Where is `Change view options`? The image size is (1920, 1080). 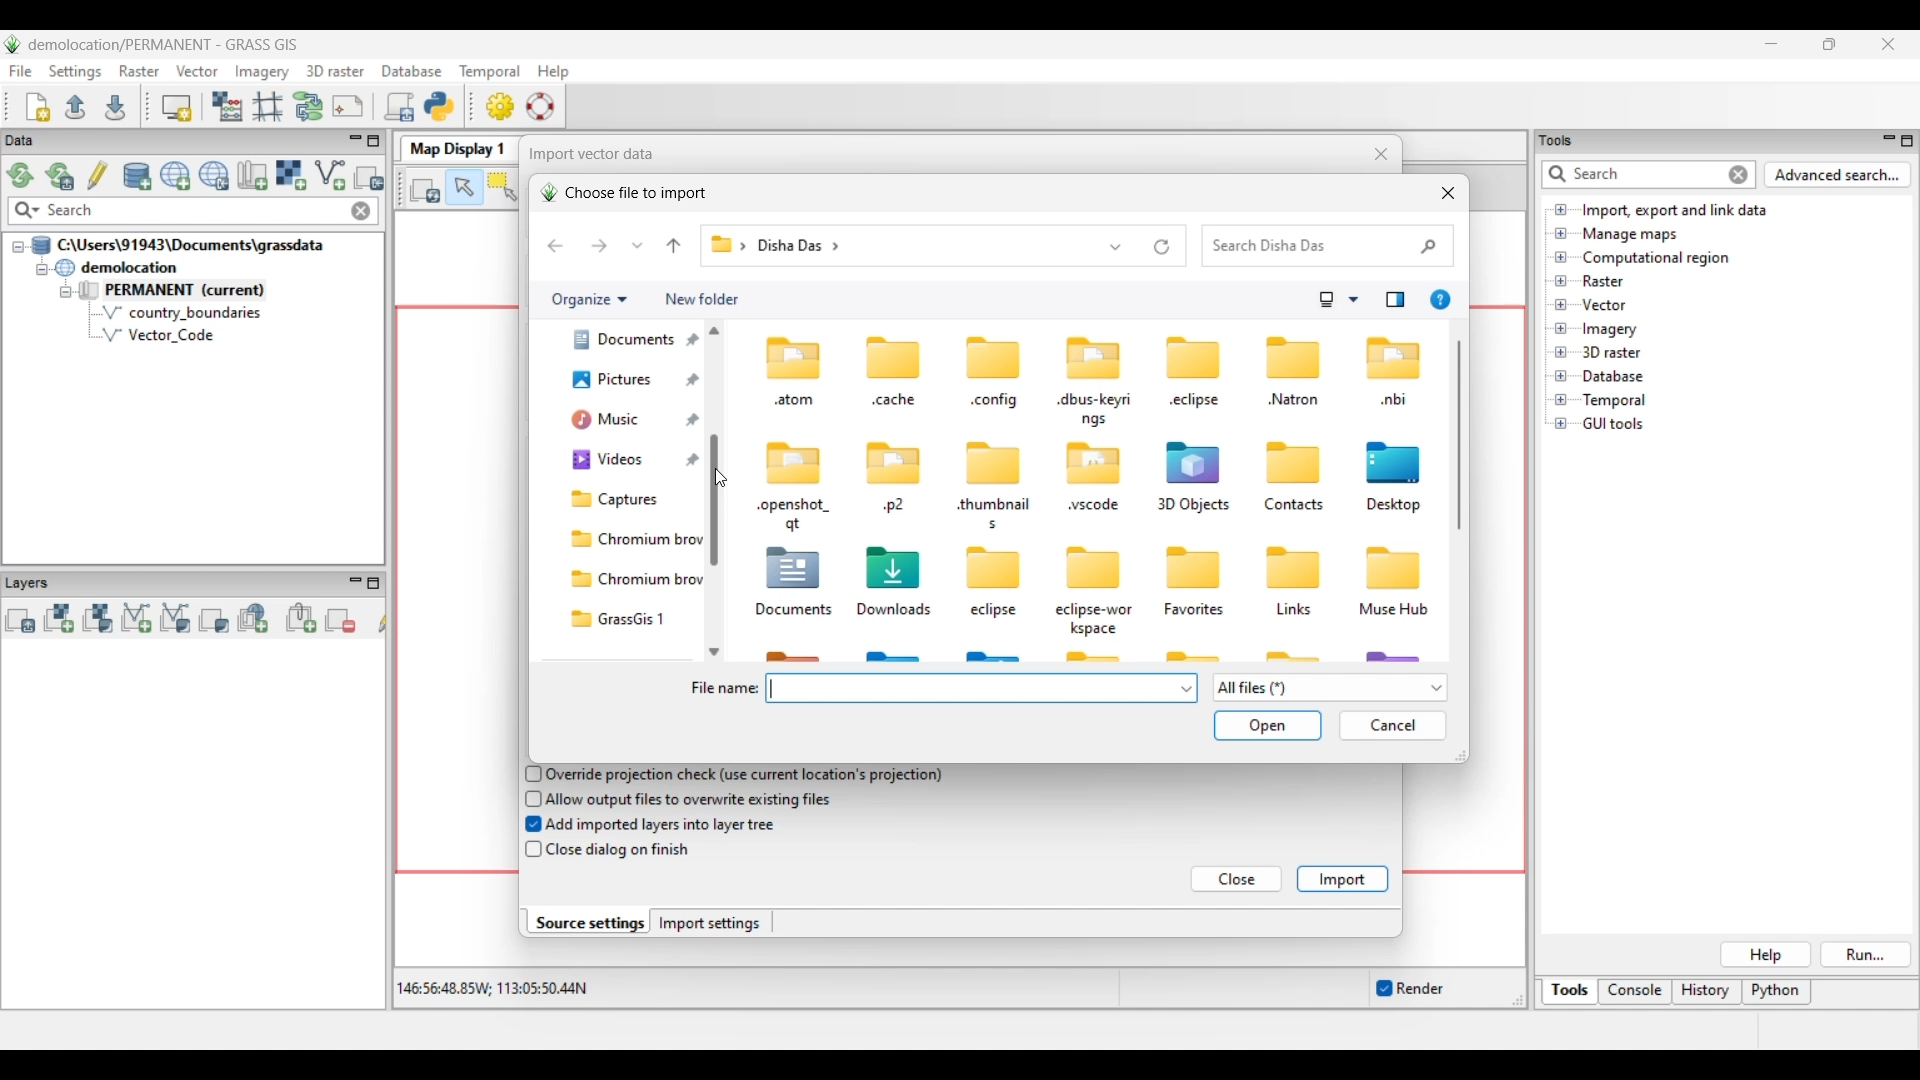
Change view options is located at coordinates (1353, 300).